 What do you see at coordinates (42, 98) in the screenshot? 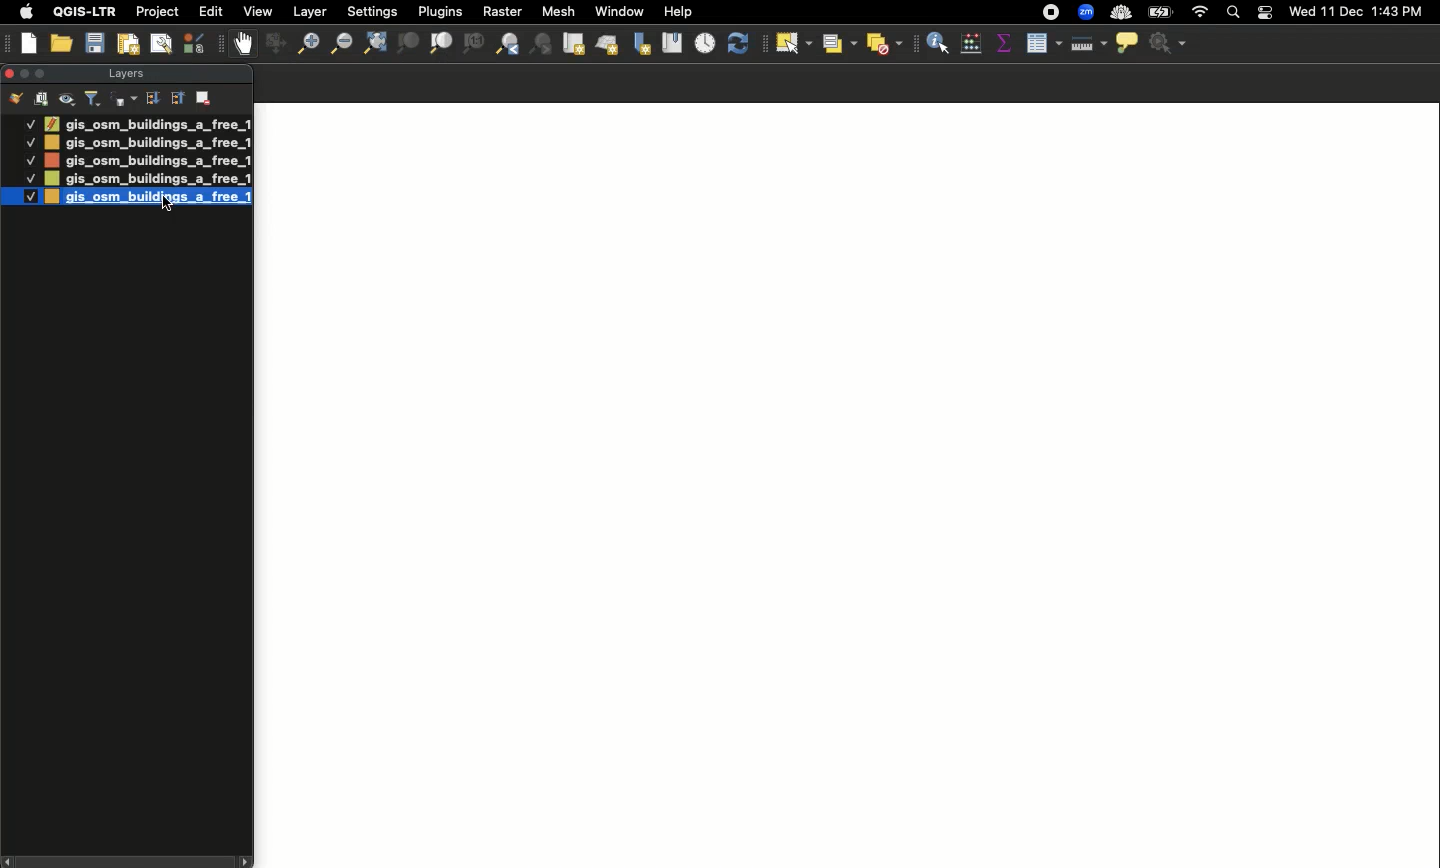
I see `Add group` at bounding box center [42, 98].